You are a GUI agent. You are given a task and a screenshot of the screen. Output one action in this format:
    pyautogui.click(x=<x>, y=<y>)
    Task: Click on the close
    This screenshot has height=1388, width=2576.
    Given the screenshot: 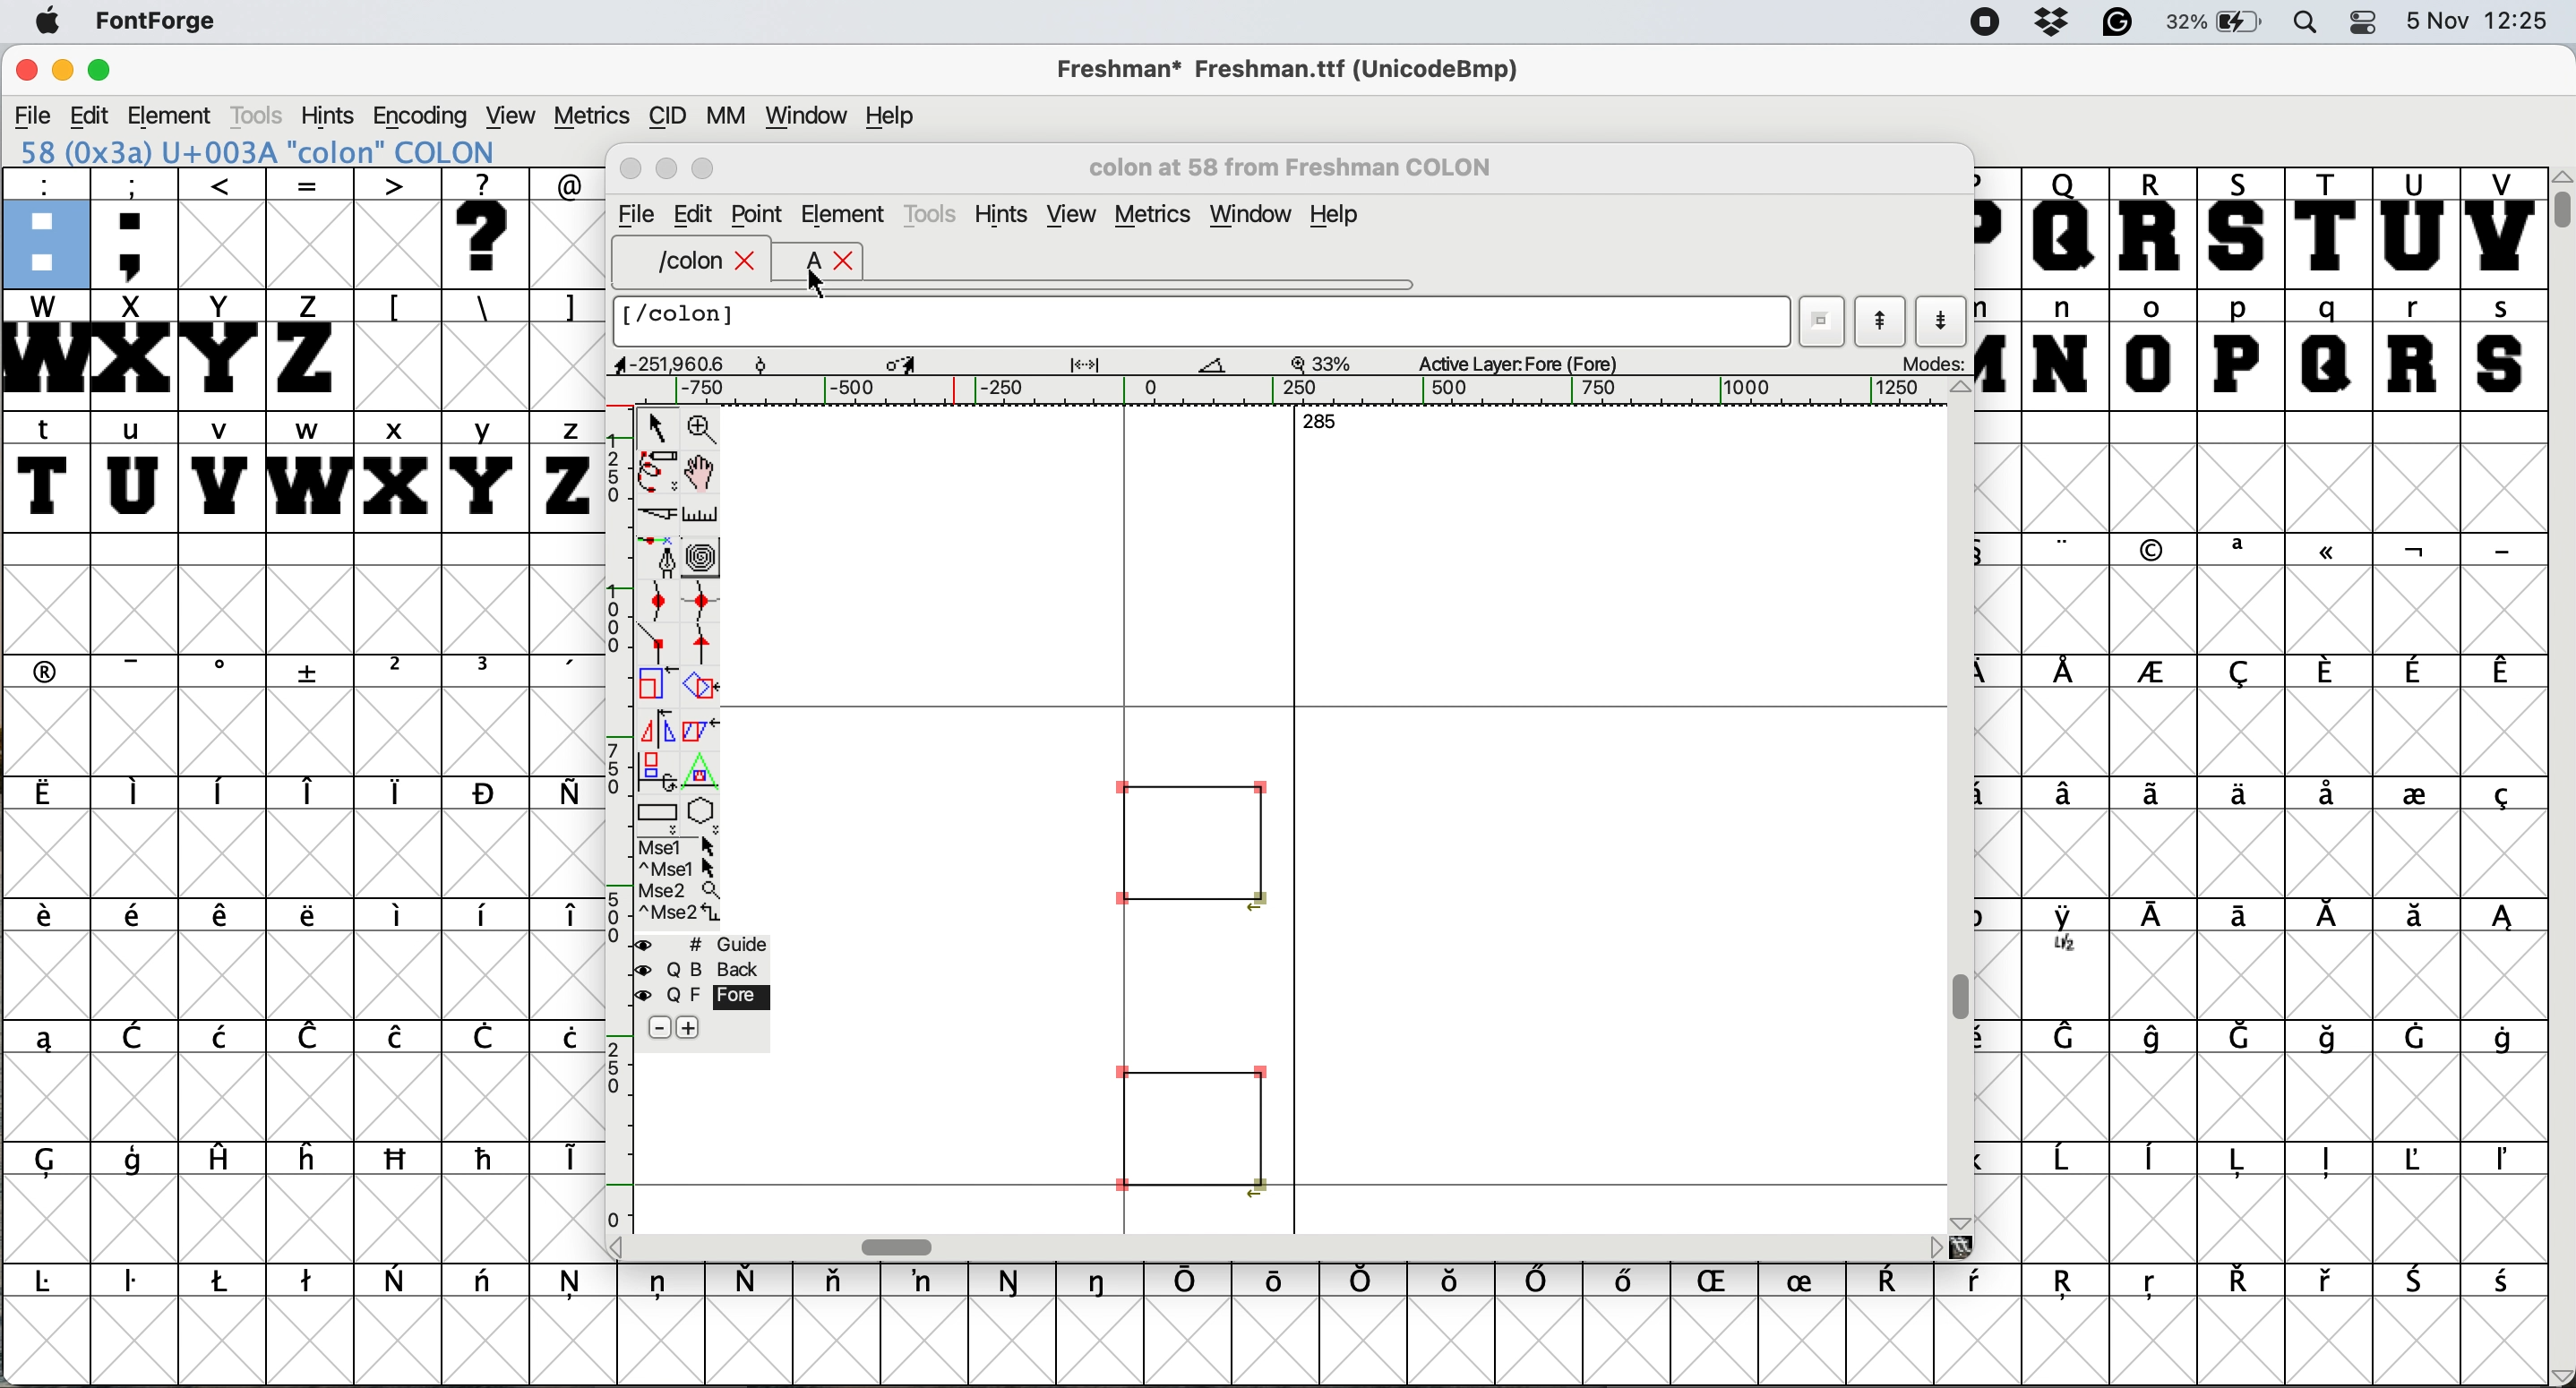 What is the action you would take?
    pyautogui.click(x=748, y=262)
    